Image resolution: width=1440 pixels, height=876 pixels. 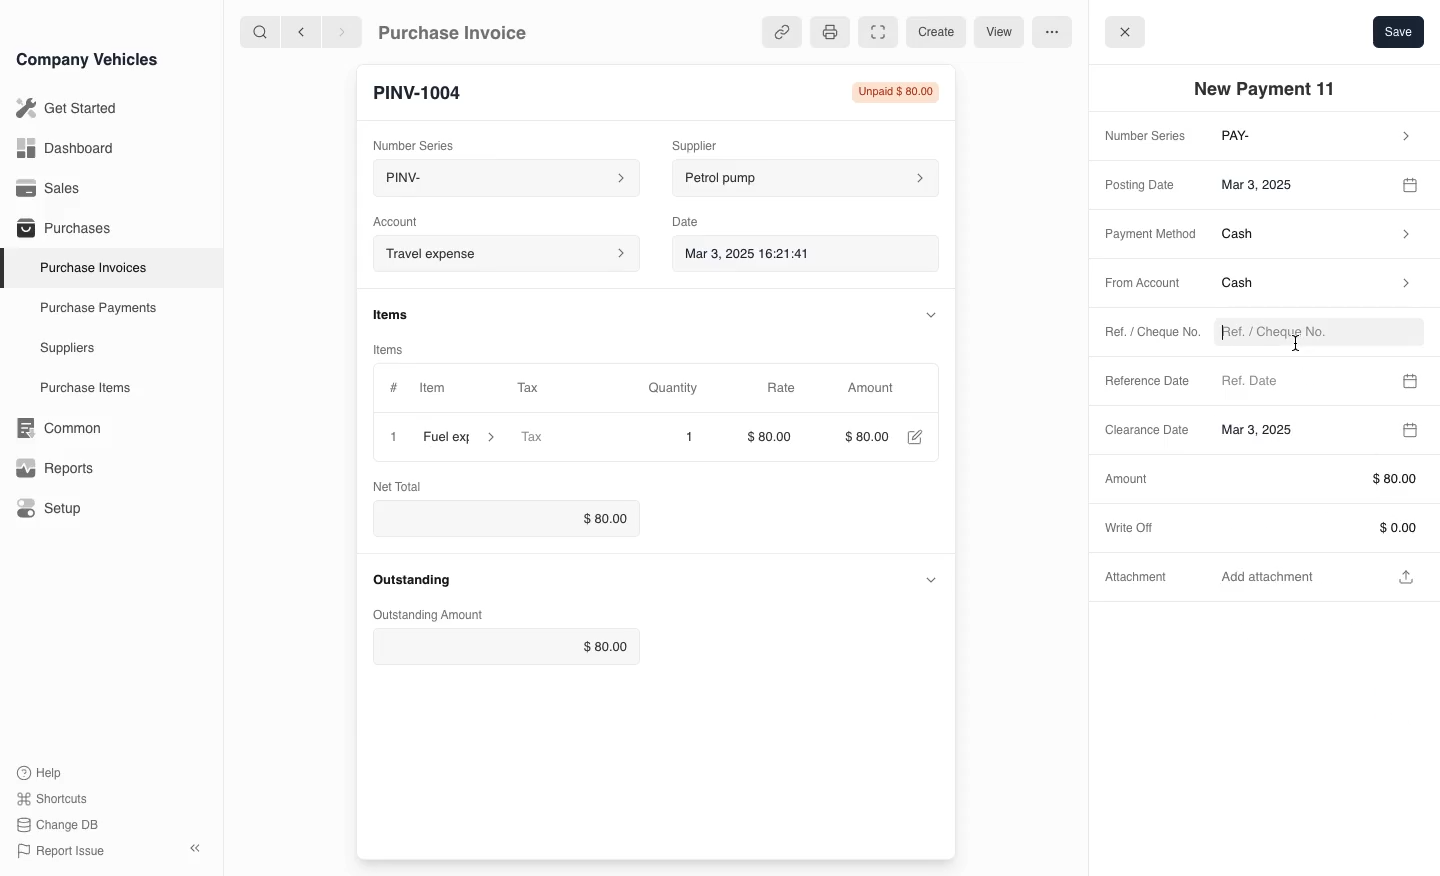 What do you see at coordinates (401, 485) in the screenshot?
I see `Net Total` at bounding box center [401, 485].